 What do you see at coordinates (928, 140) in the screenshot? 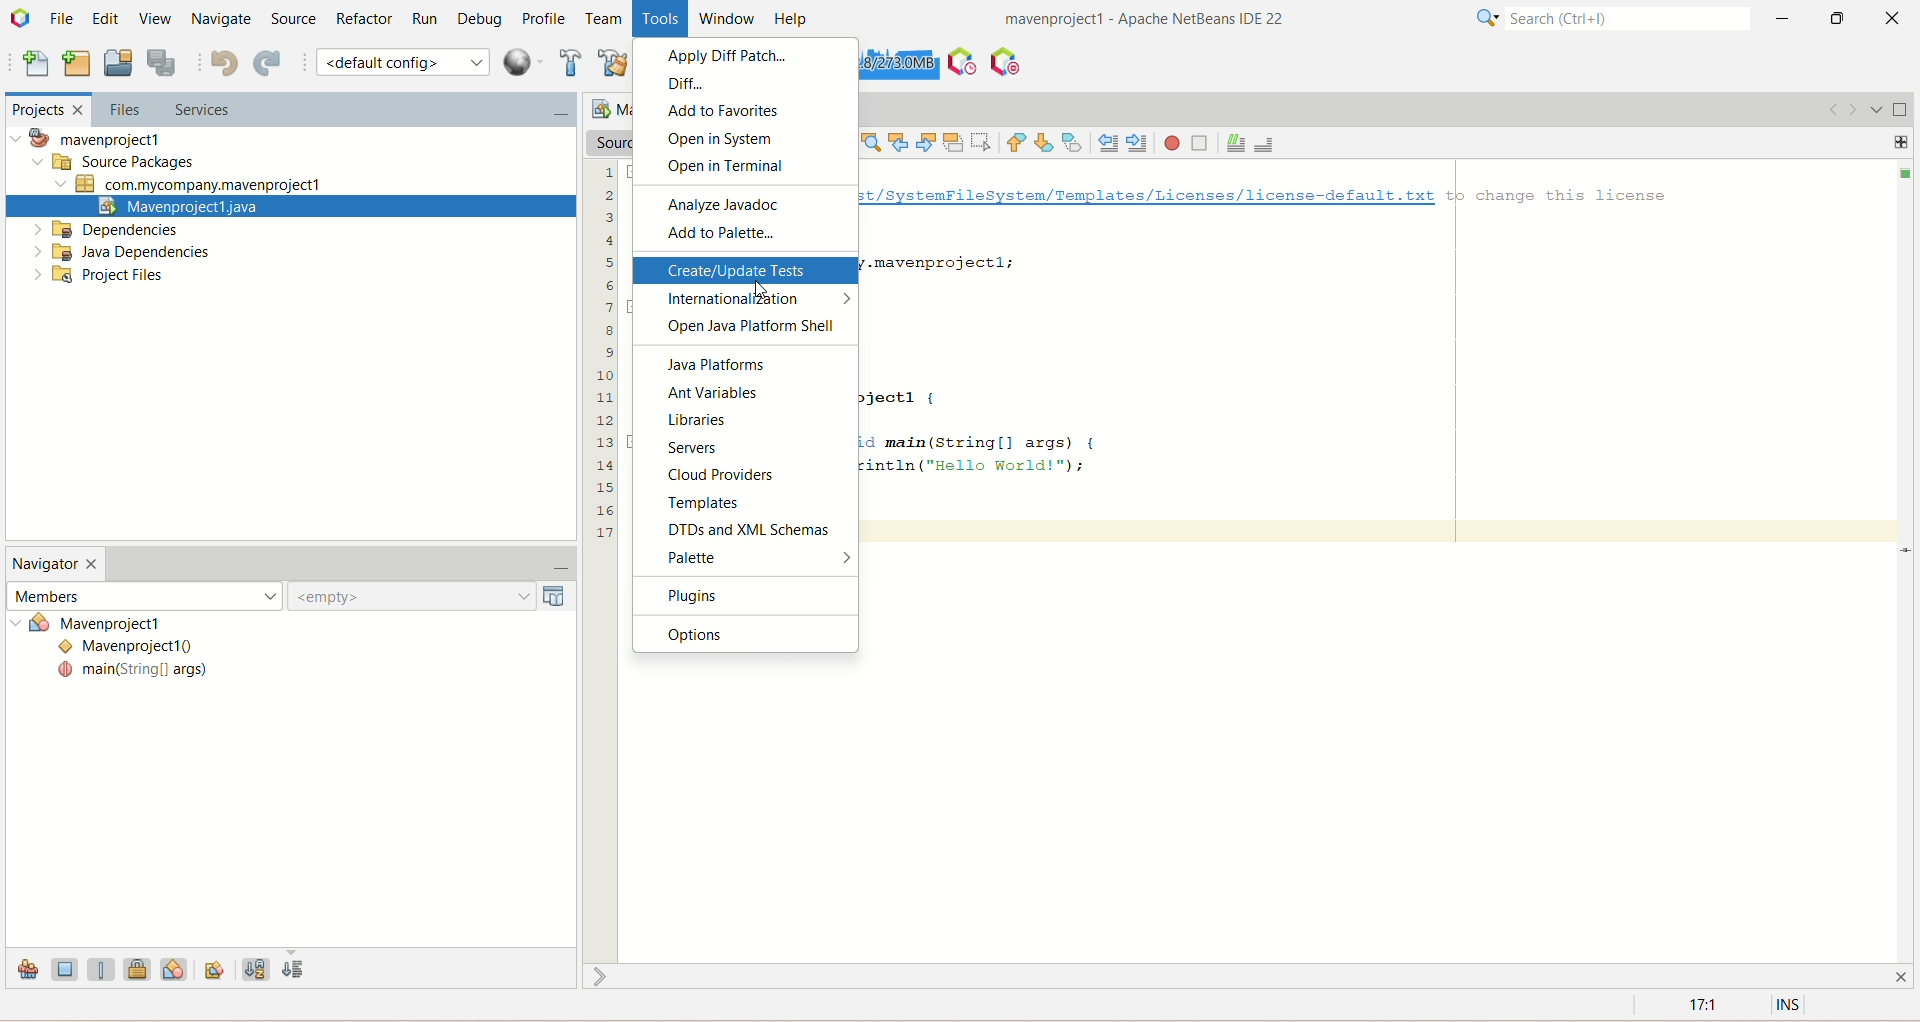
I see `find next occurrence` at bounding box center [928, 140].